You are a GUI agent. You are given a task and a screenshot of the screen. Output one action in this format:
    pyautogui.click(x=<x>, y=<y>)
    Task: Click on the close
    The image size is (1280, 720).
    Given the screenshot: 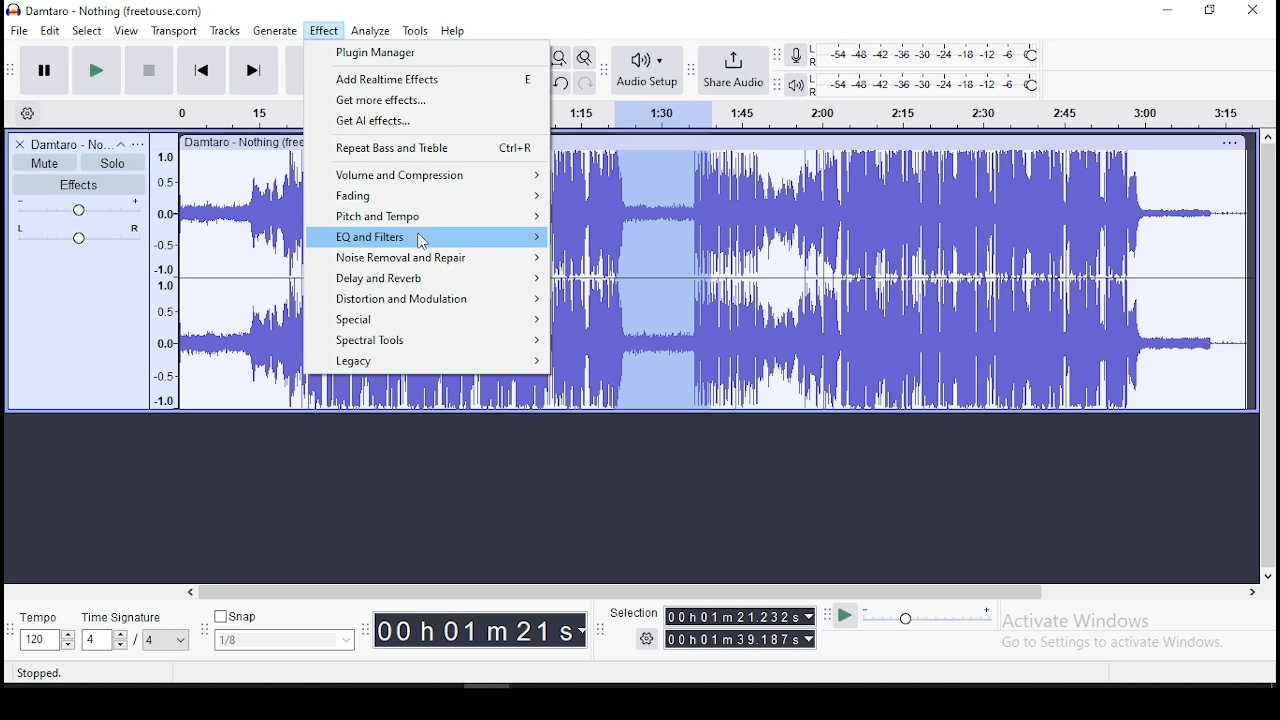 What is the action you would take?
    pyautogui.click(x=1252, y=11)
    